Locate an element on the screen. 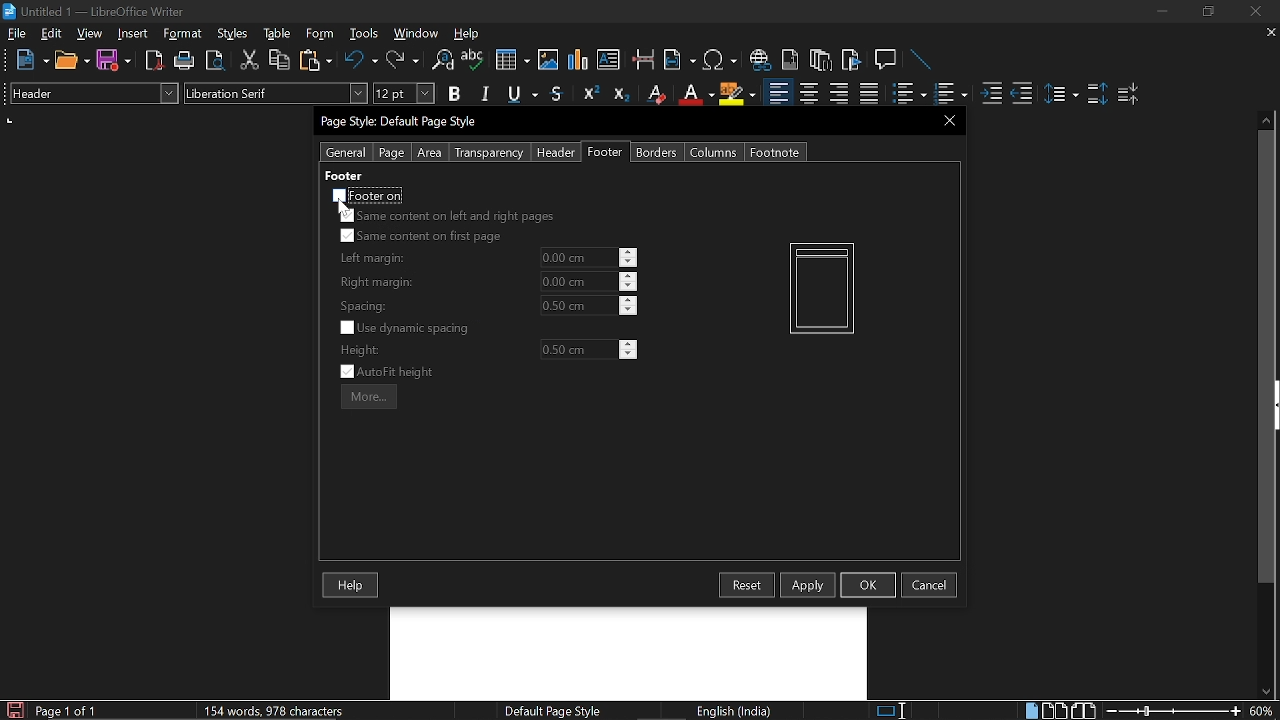  export as PDF is located at coordinates (155, 62).